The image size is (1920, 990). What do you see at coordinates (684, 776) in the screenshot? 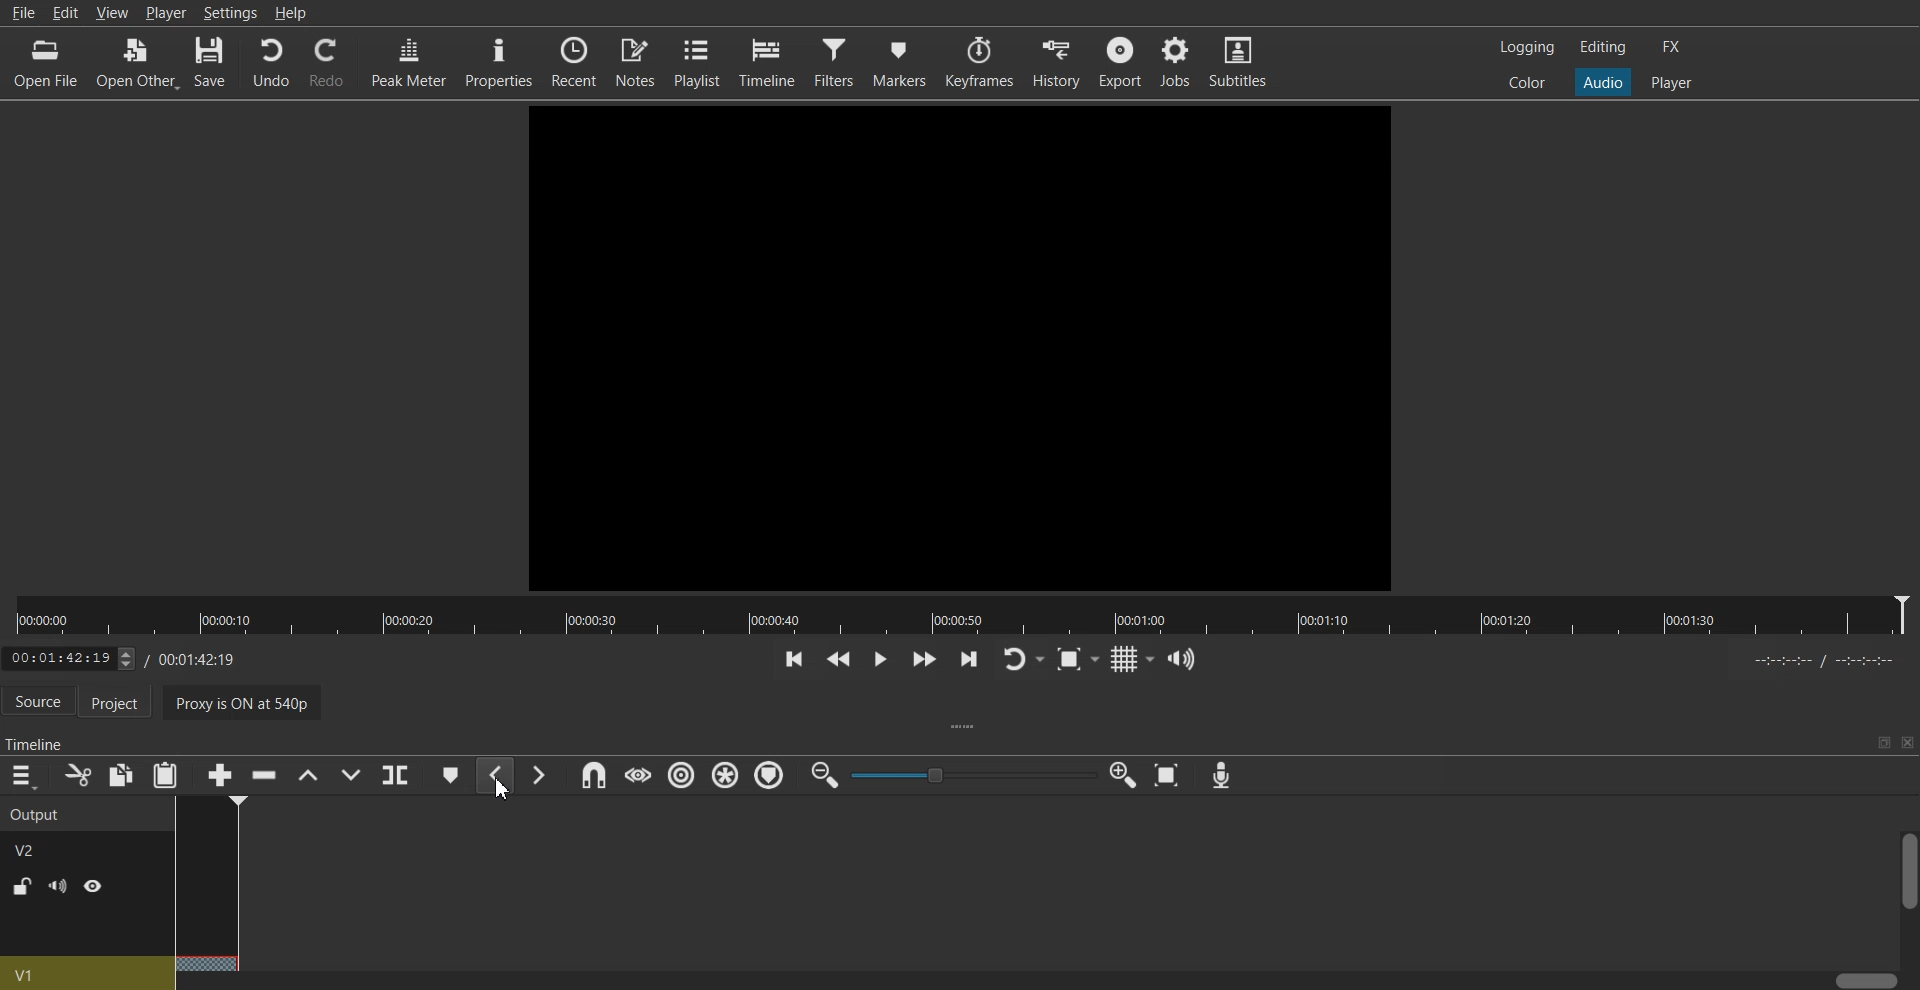
I see `Ripple` at bounding box center [684, 776].